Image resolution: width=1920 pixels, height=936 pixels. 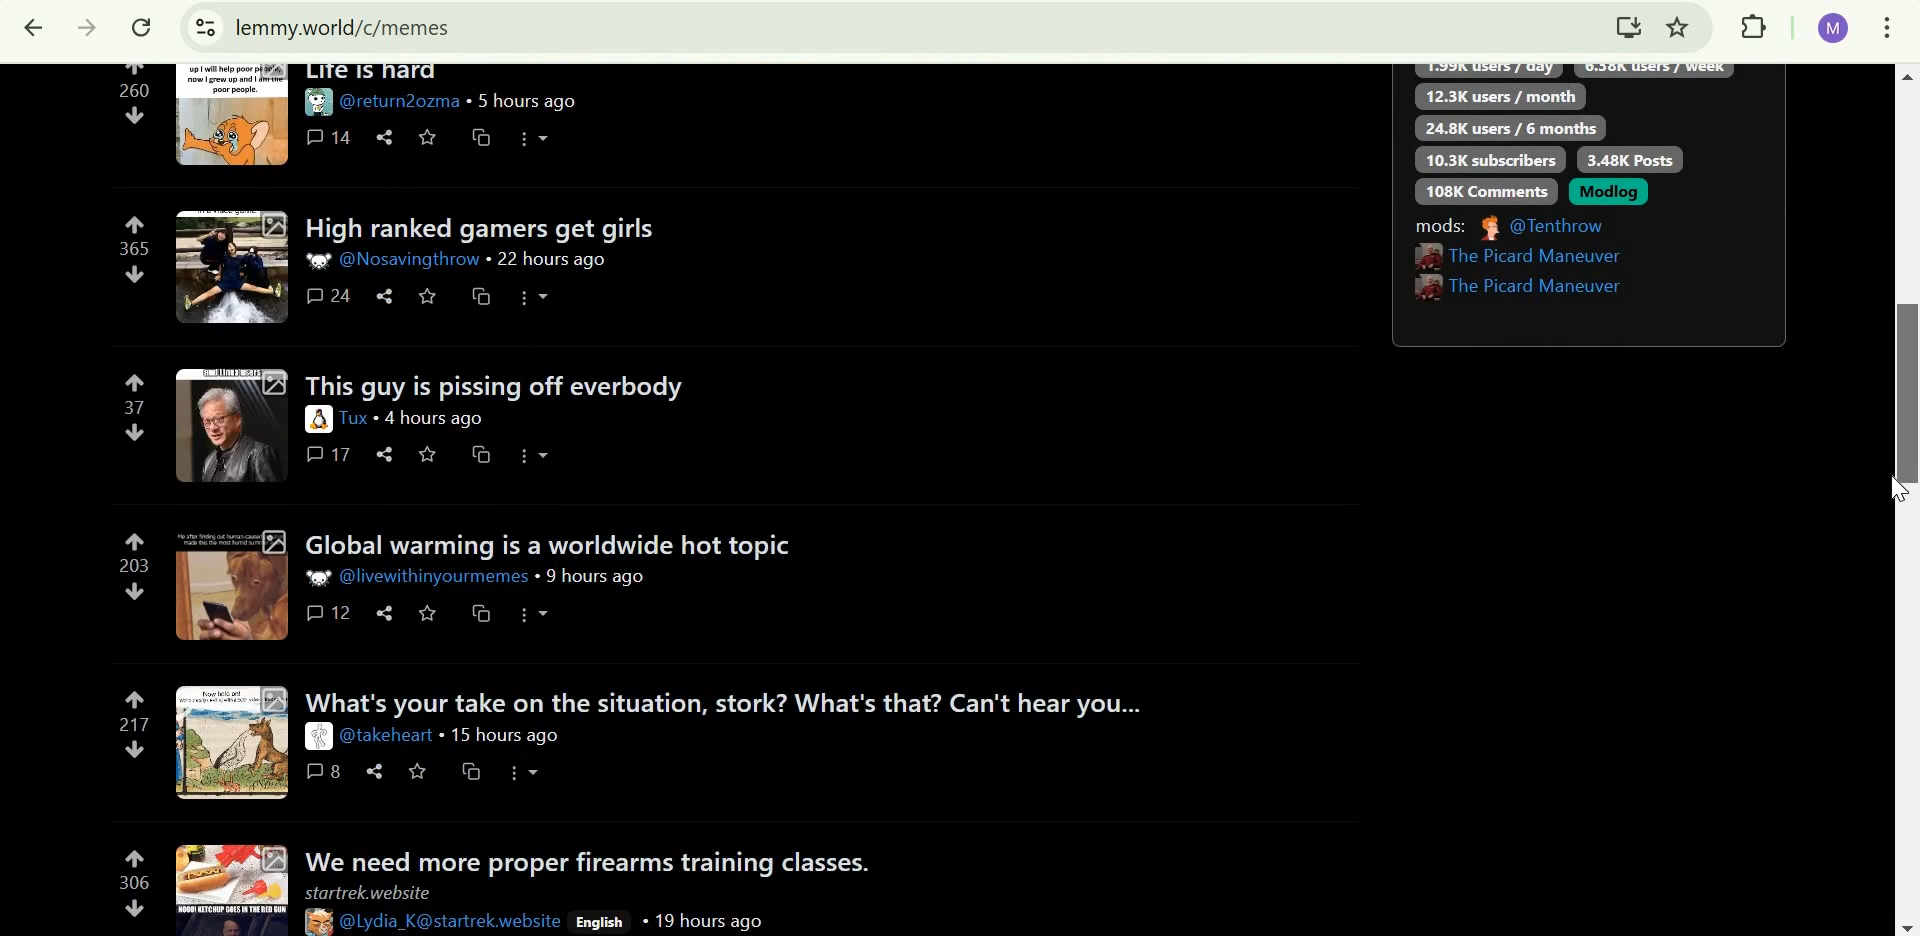 I want to click on 22 hours ago, so click(x=553, y=260).